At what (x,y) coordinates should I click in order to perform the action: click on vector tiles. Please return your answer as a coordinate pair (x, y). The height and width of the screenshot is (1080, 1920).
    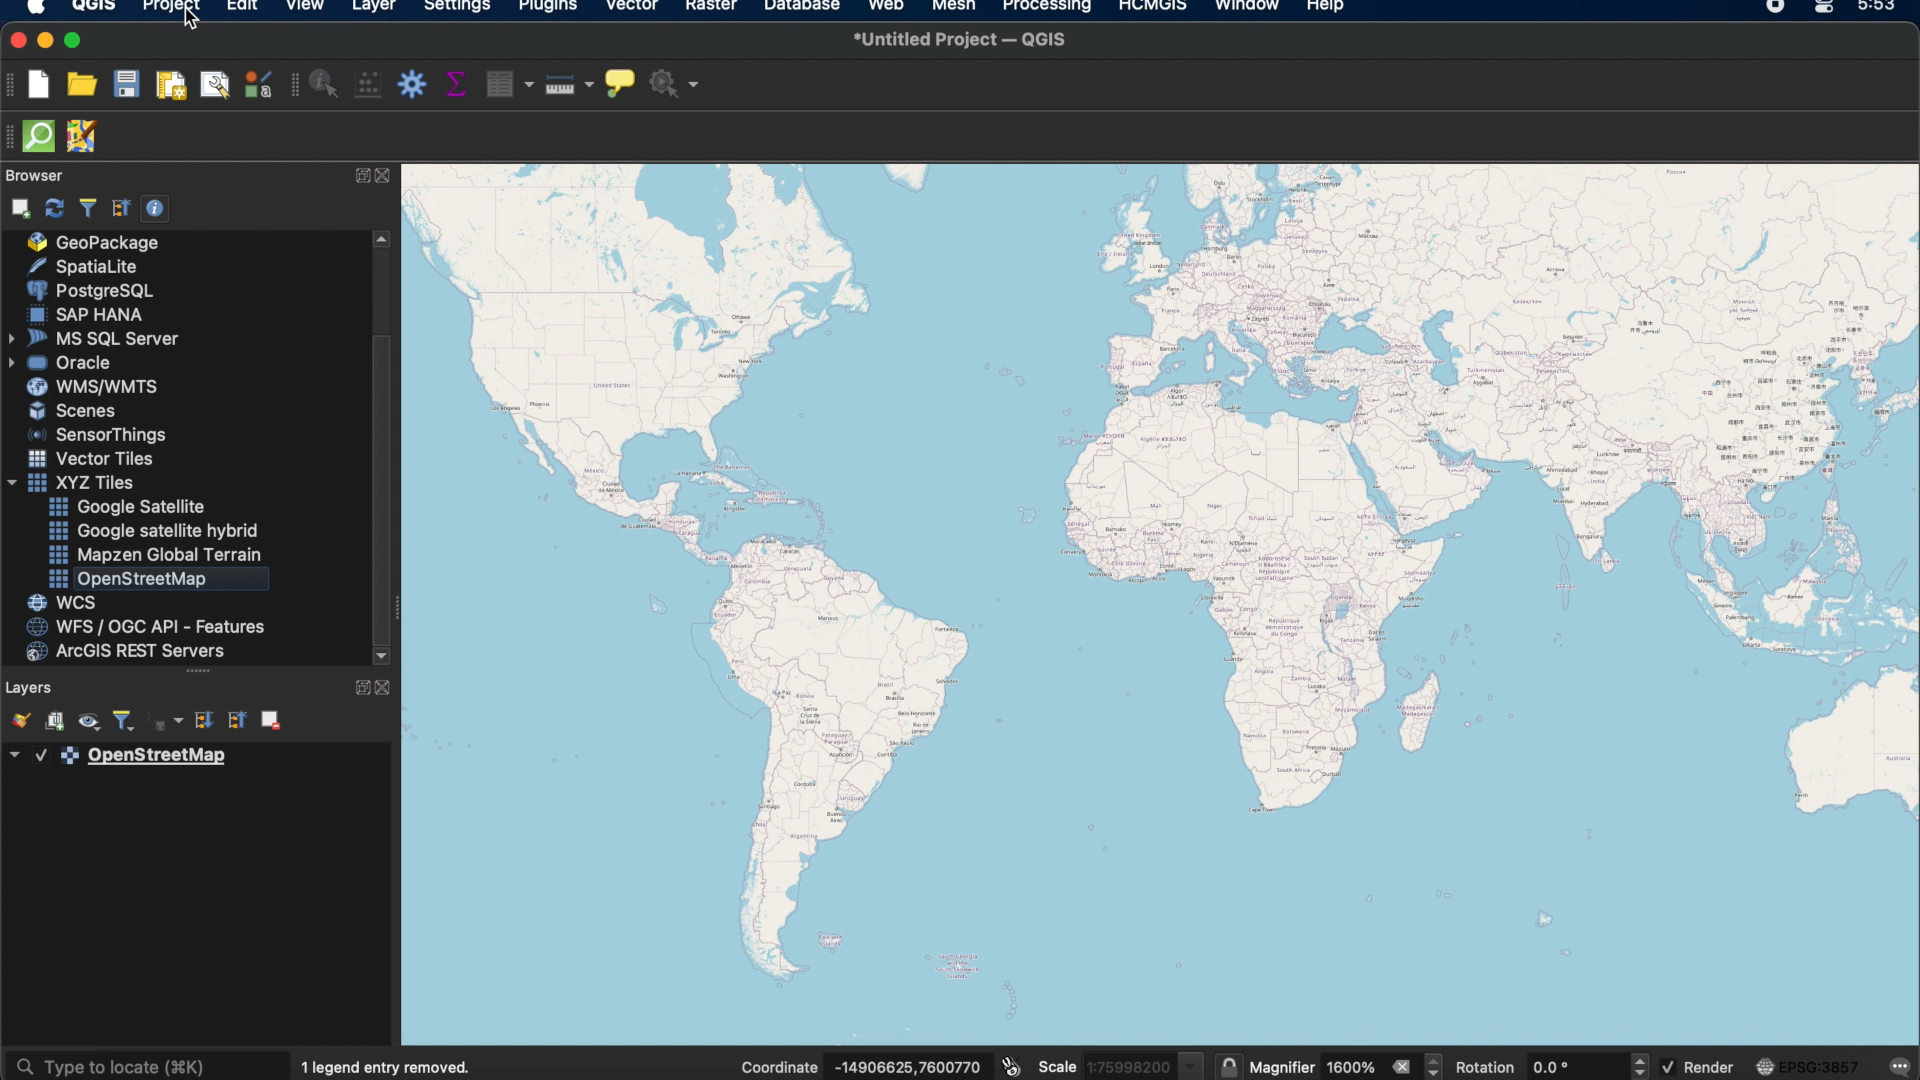
    Looking at the image, I should click on (89, 459).